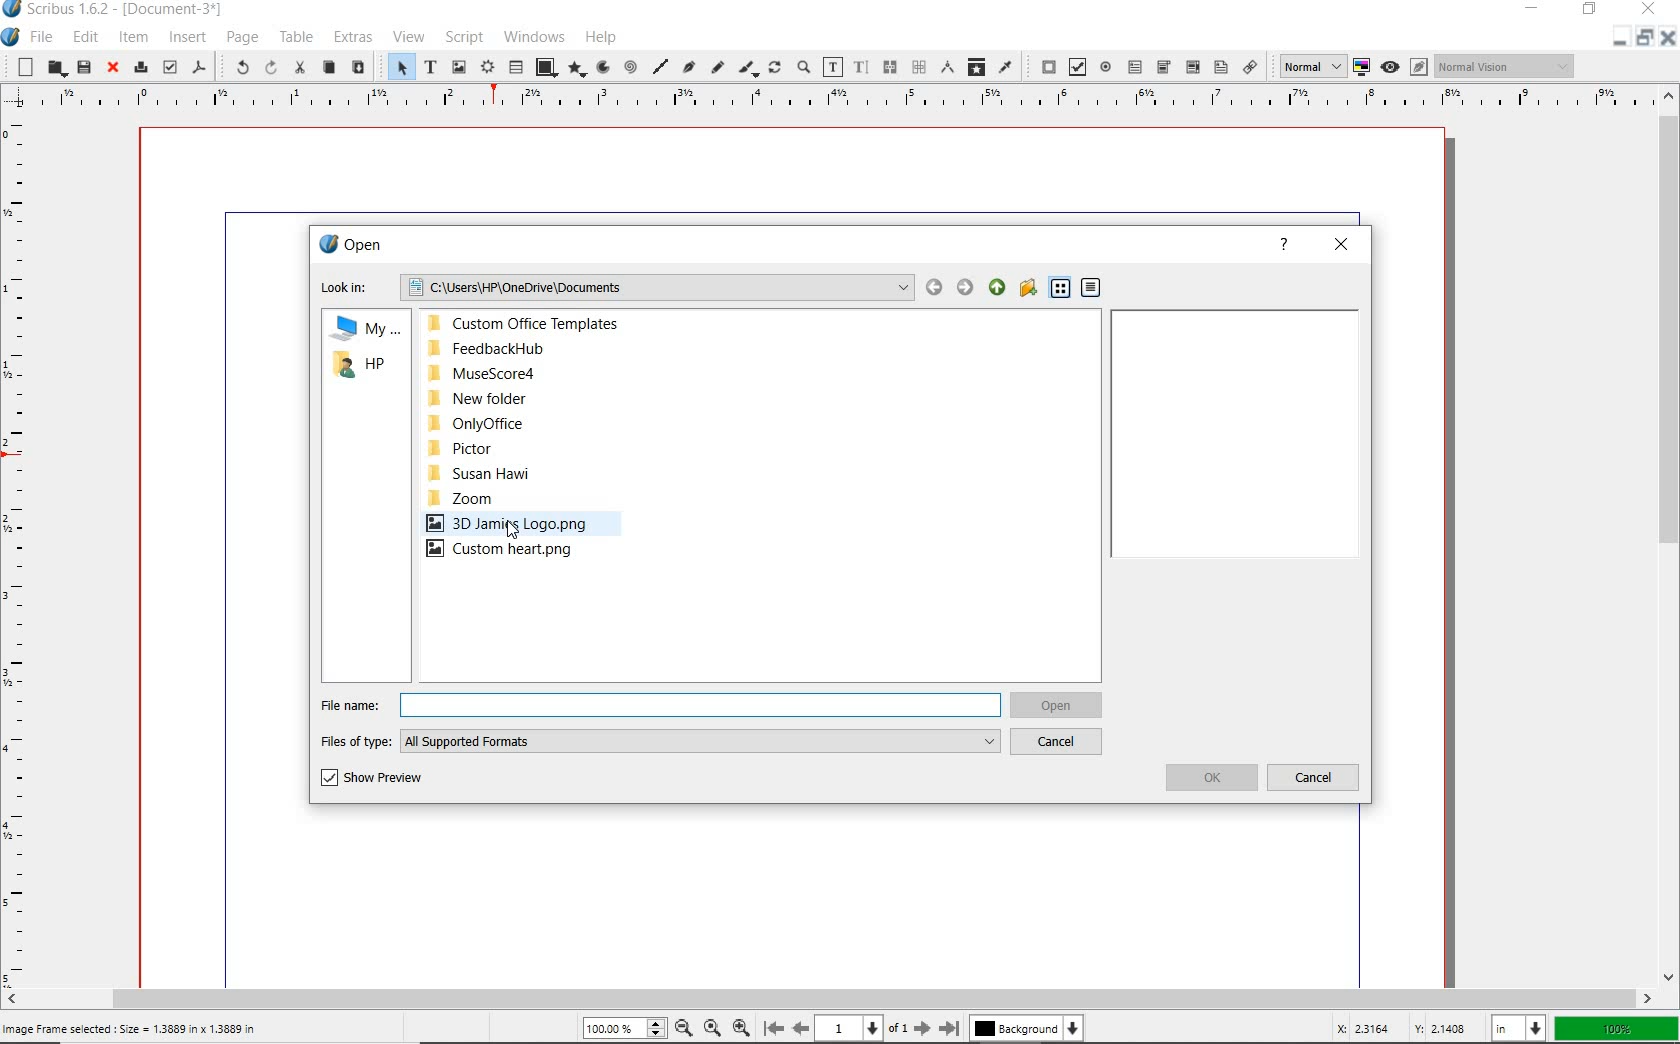  I want to click on HP, so click(364, 367).